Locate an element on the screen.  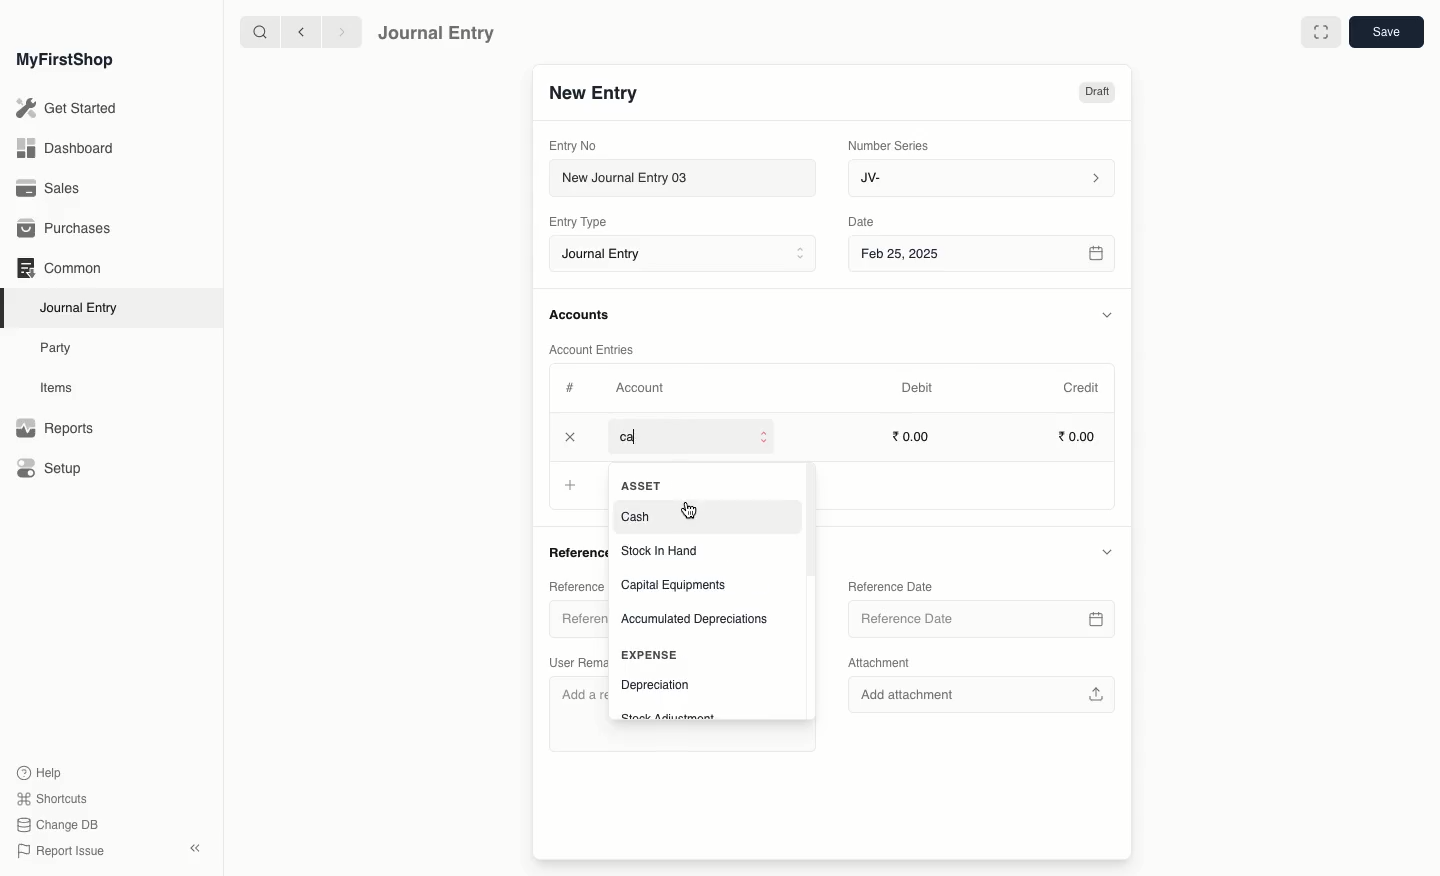
Hashtag is located at coordinates (574, 389).